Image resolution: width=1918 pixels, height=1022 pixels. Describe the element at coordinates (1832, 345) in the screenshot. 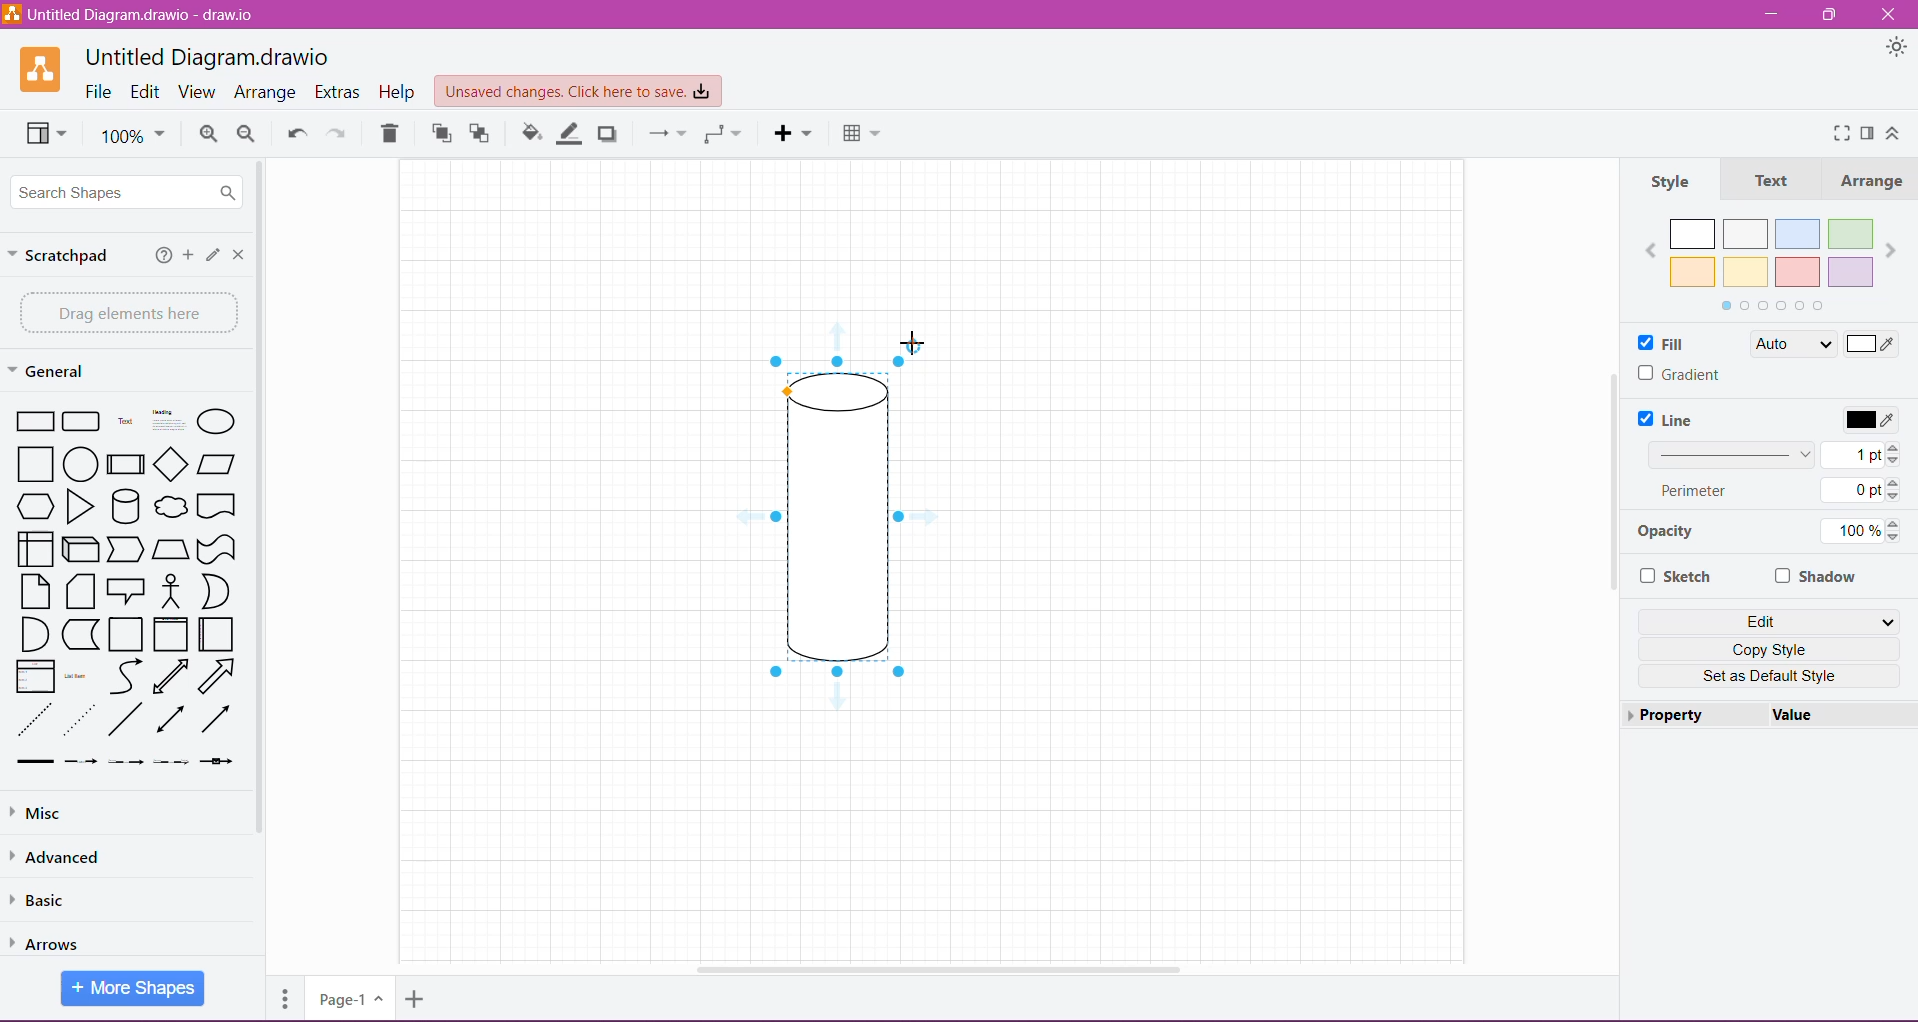

I see `Current Shape Fill color applied` at that location.